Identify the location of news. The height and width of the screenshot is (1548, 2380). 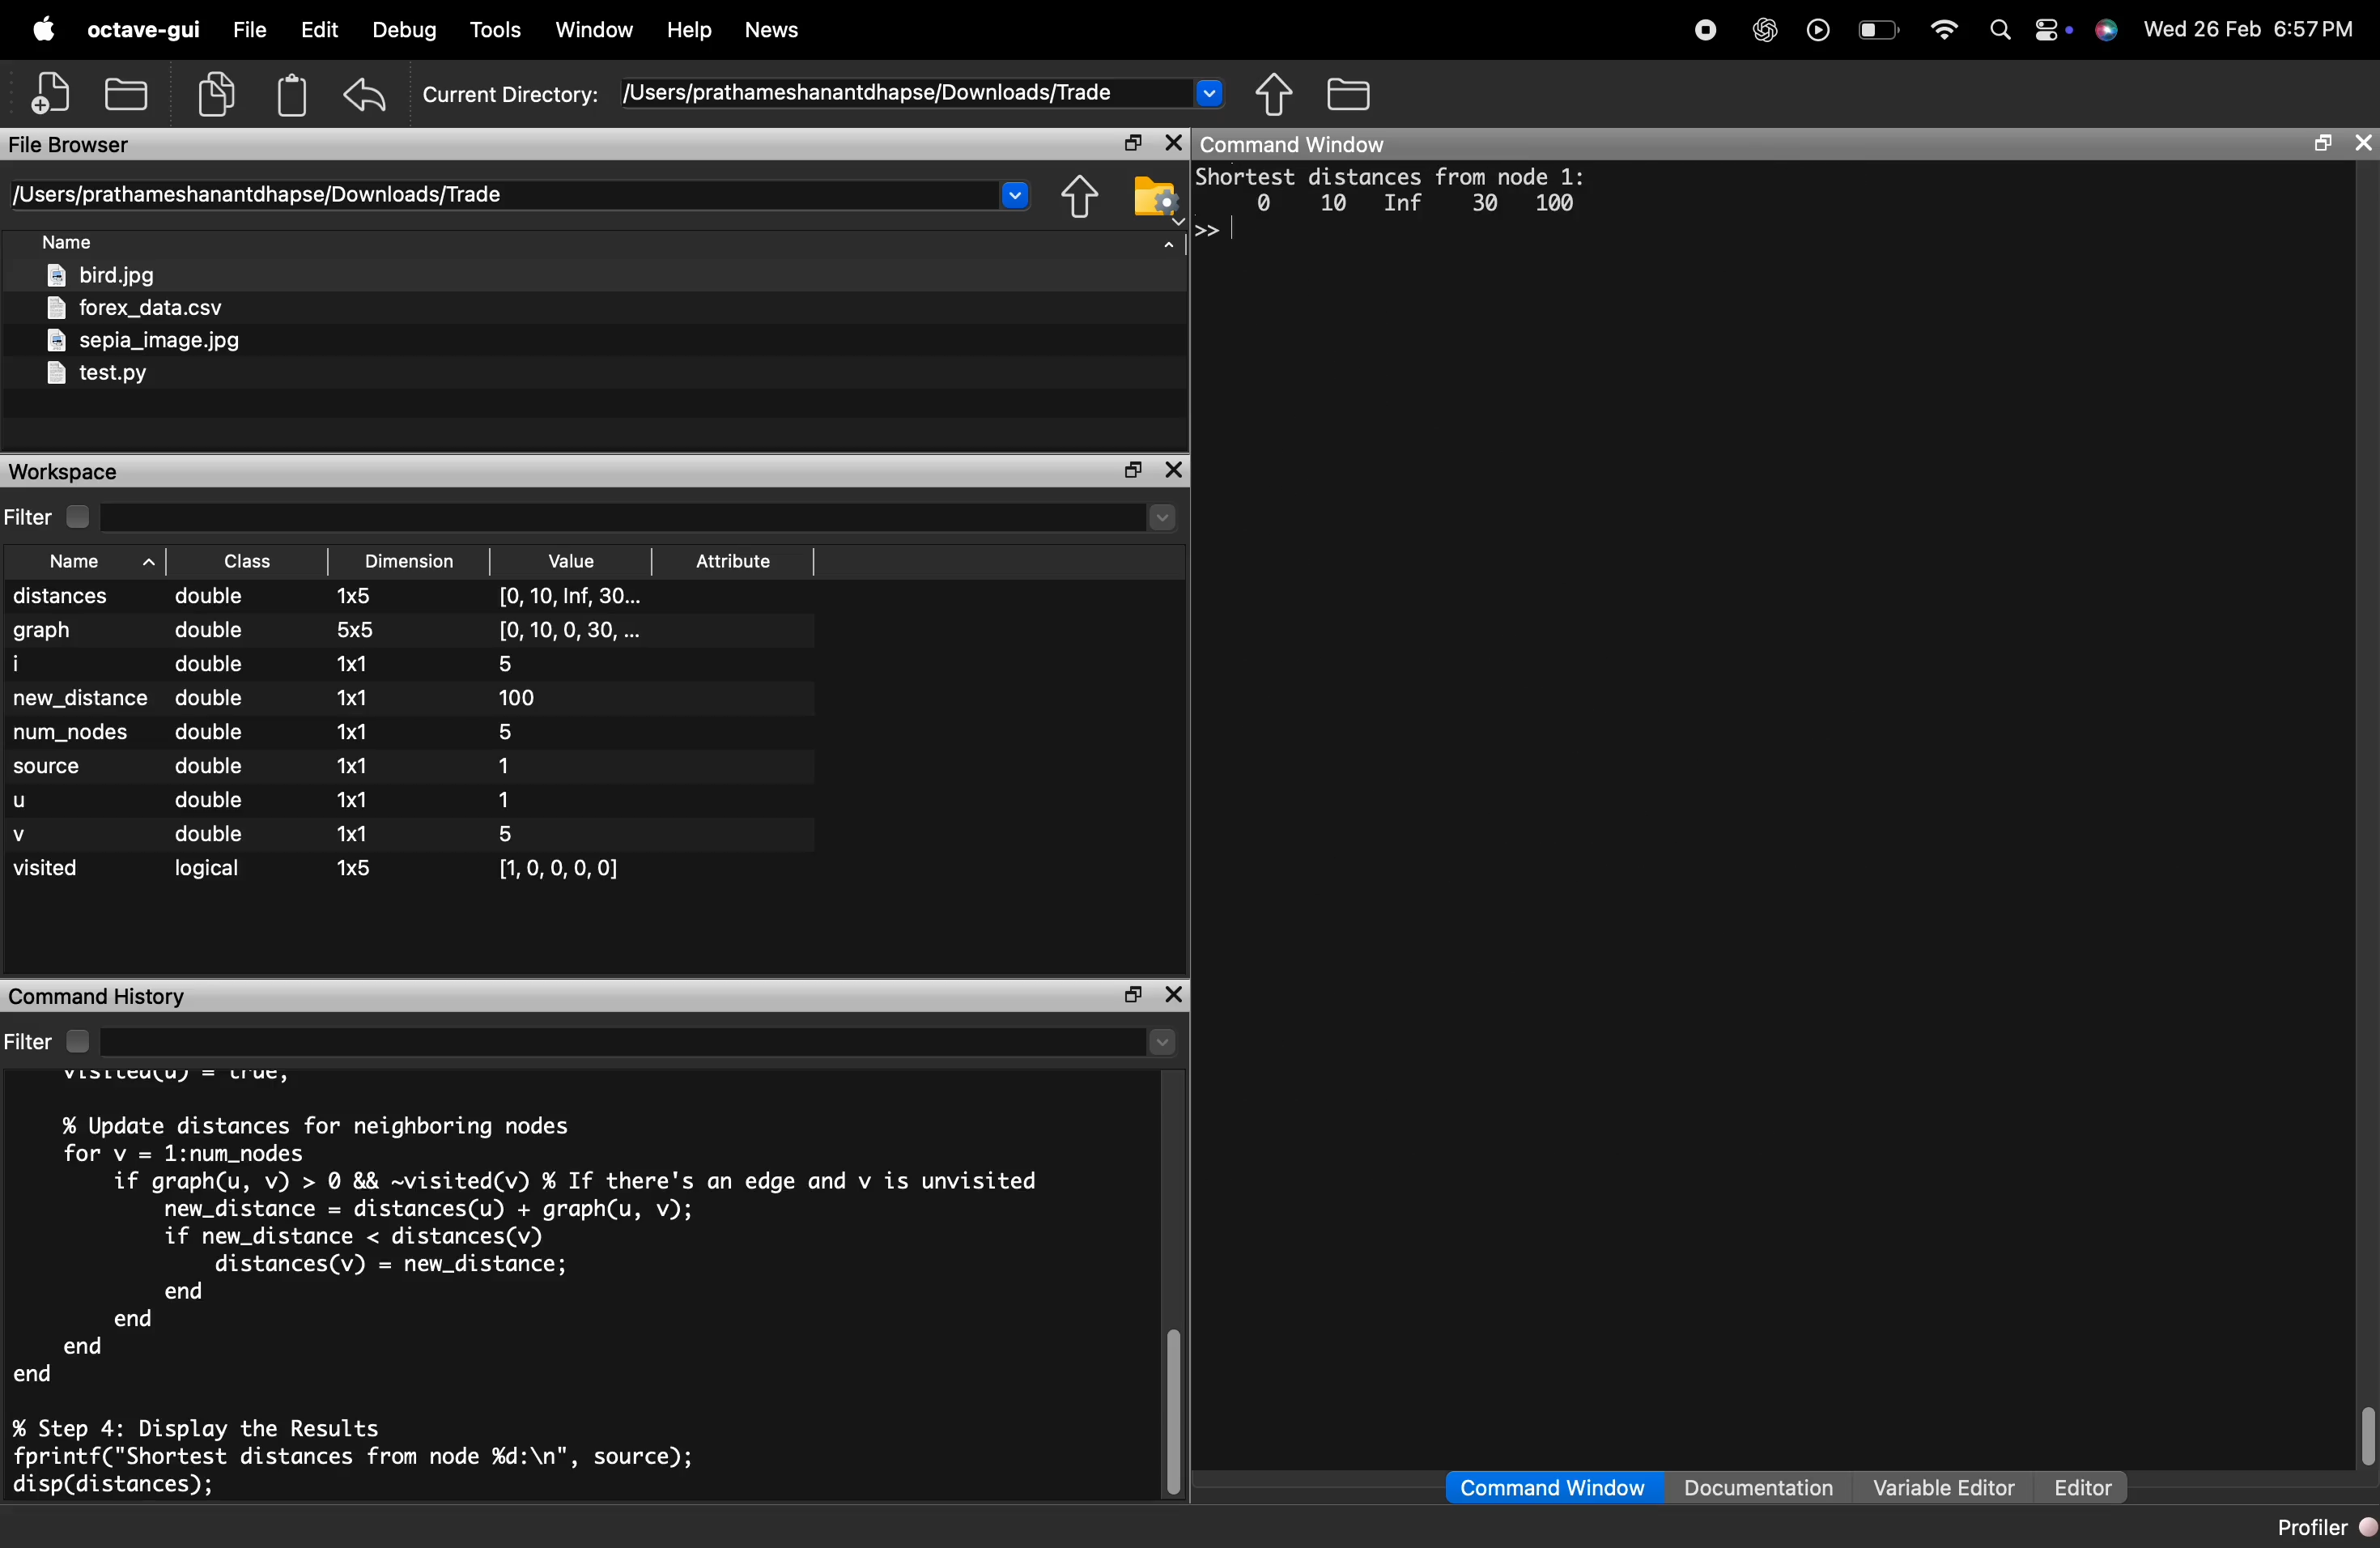
(776, 31).